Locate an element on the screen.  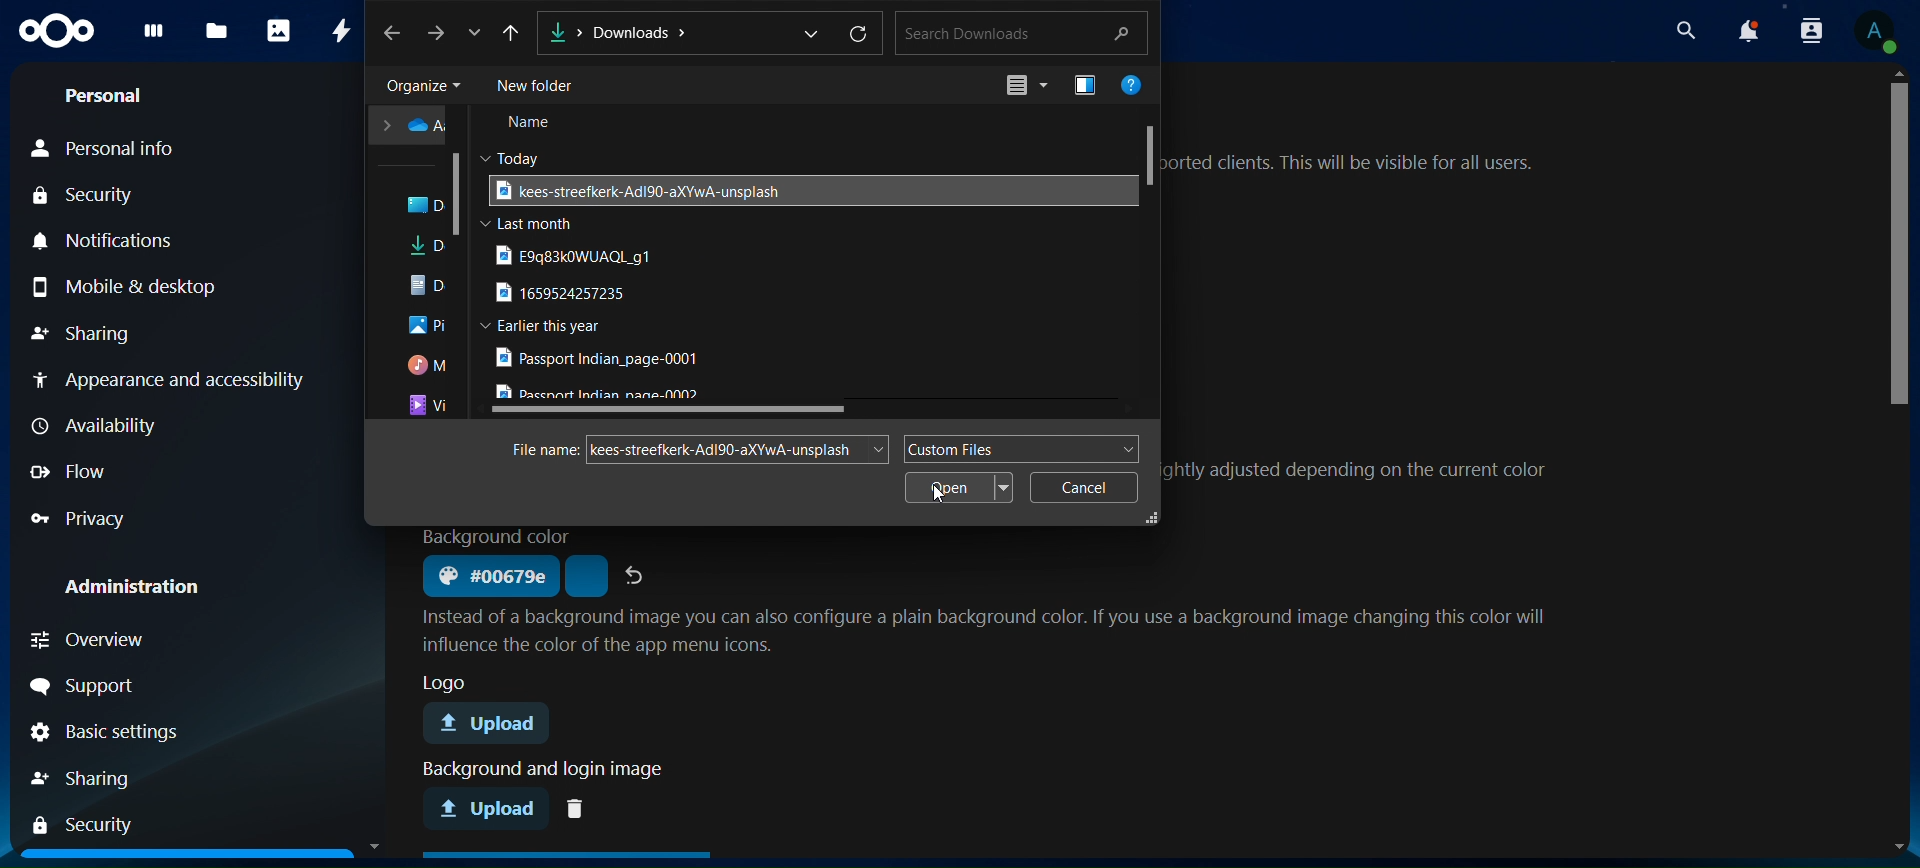
refresh is located at coordinates (860, 36).